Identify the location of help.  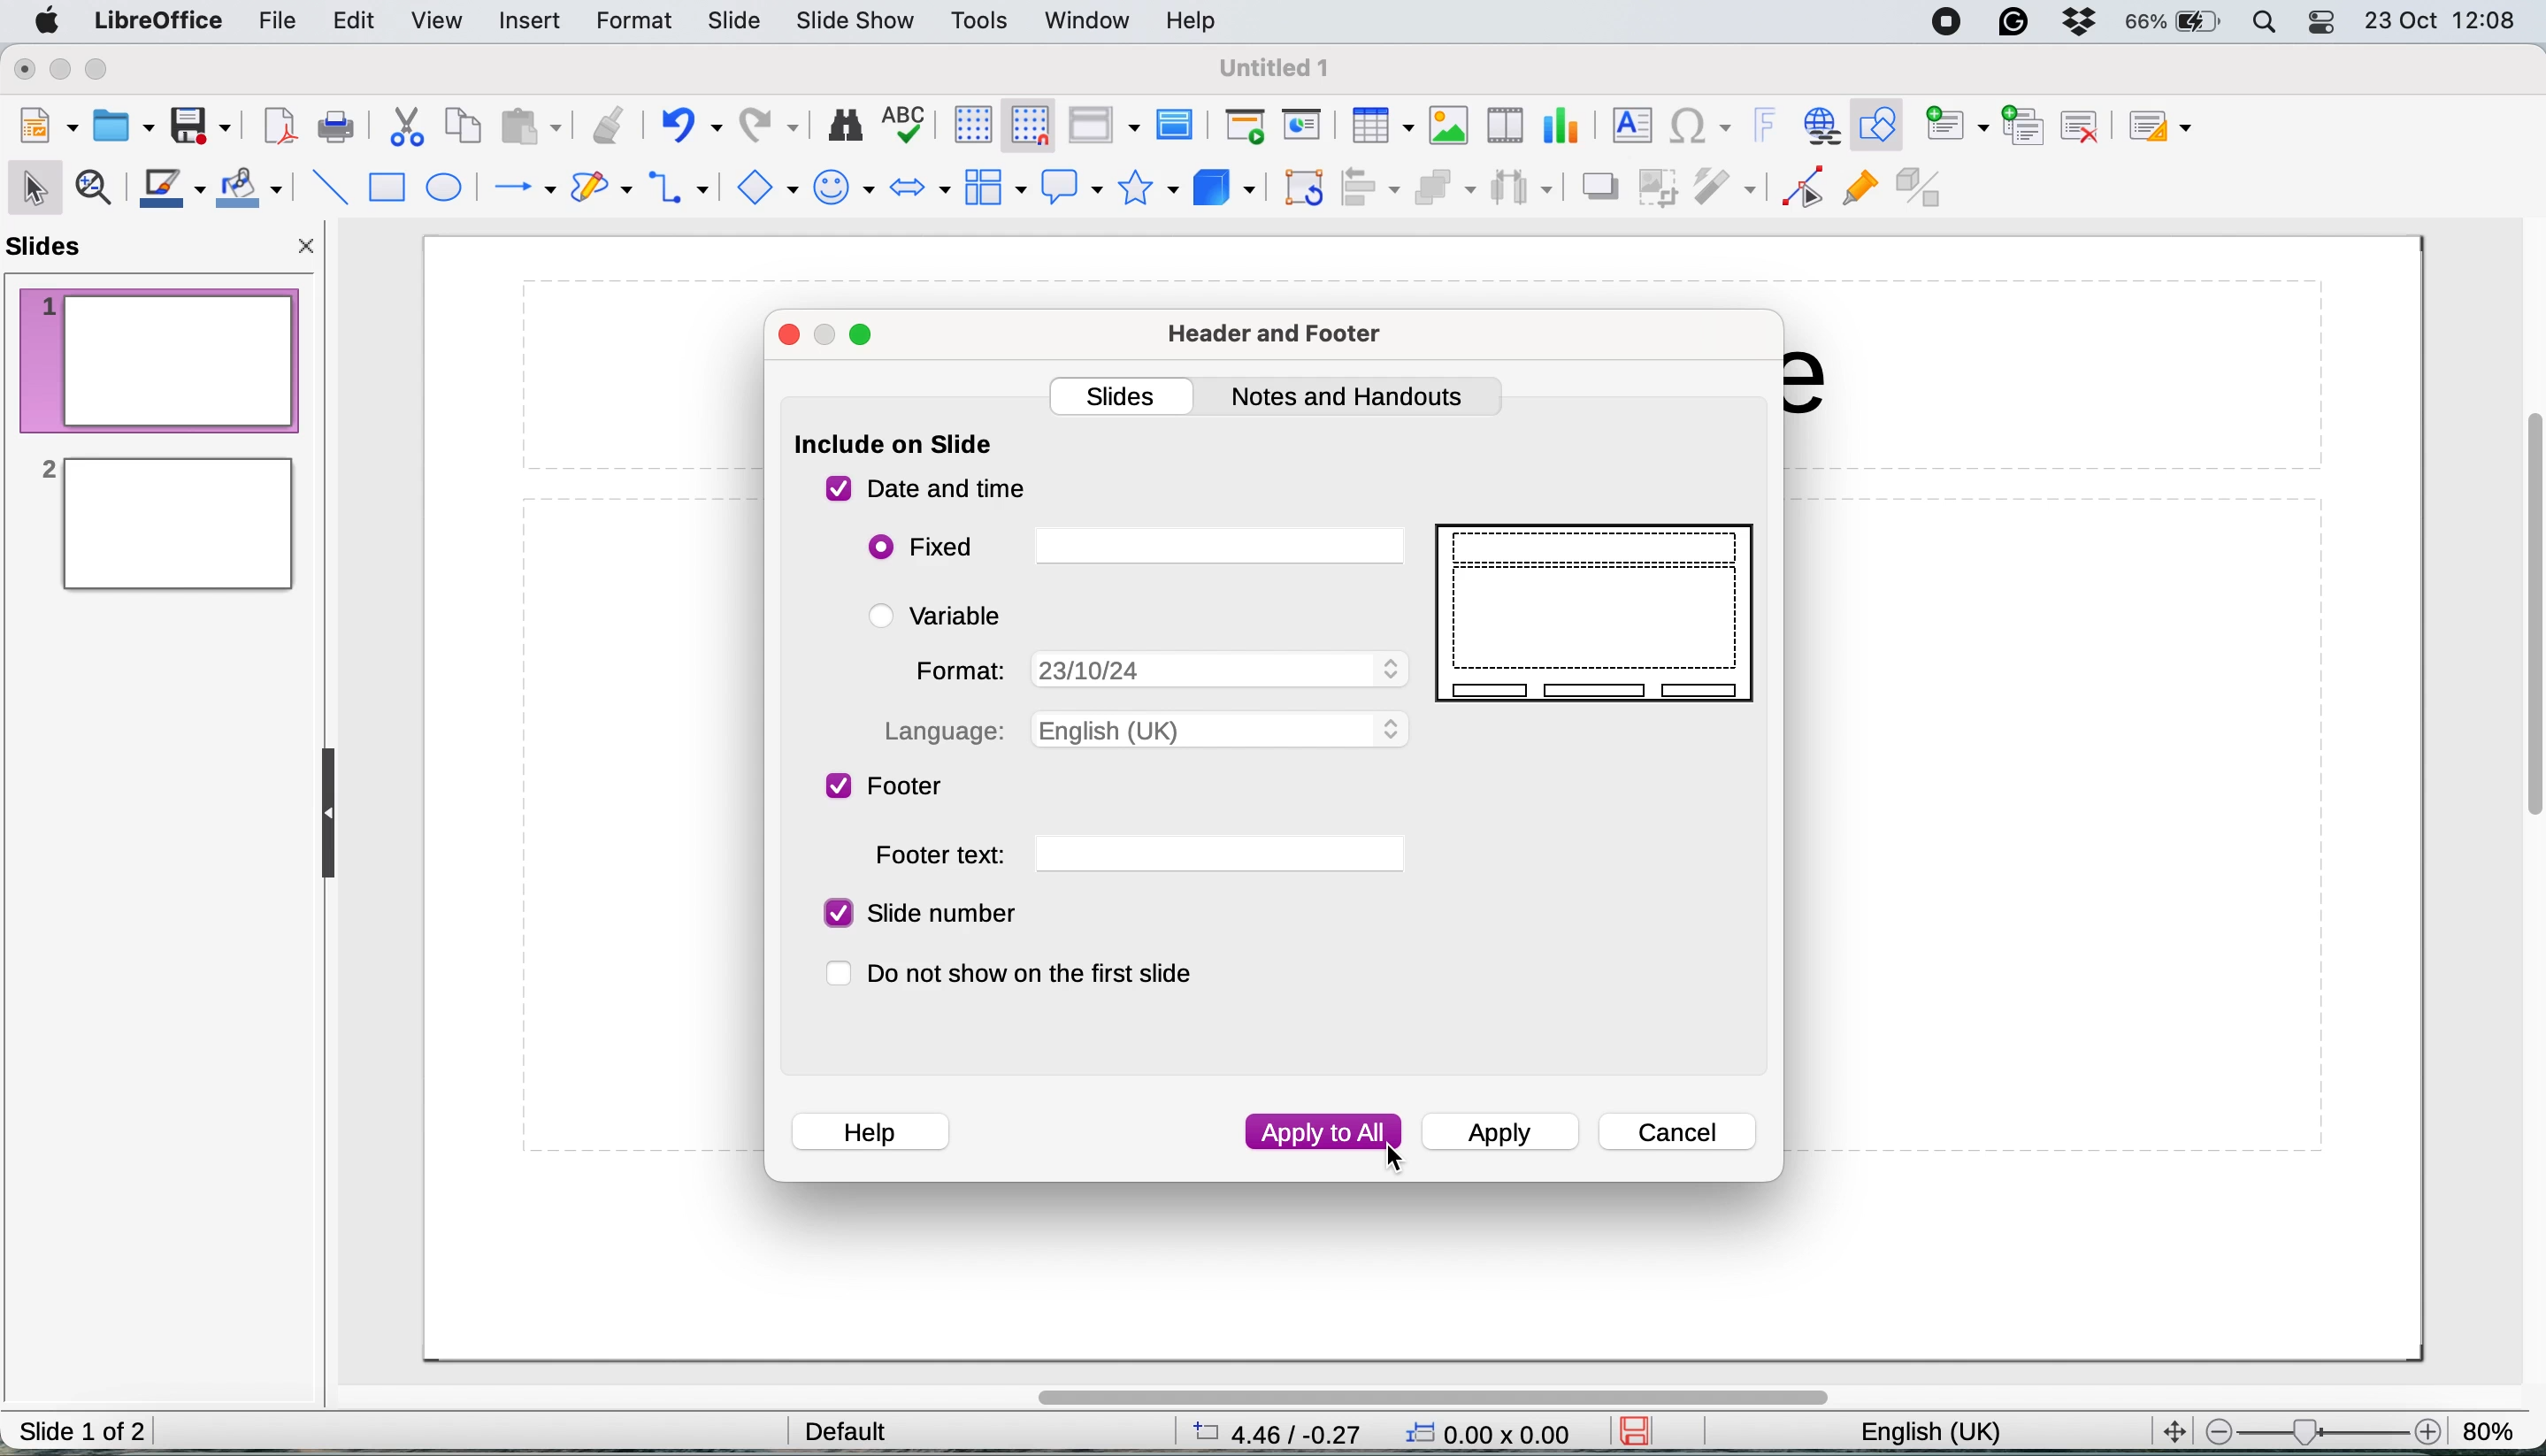
(869, 1128).